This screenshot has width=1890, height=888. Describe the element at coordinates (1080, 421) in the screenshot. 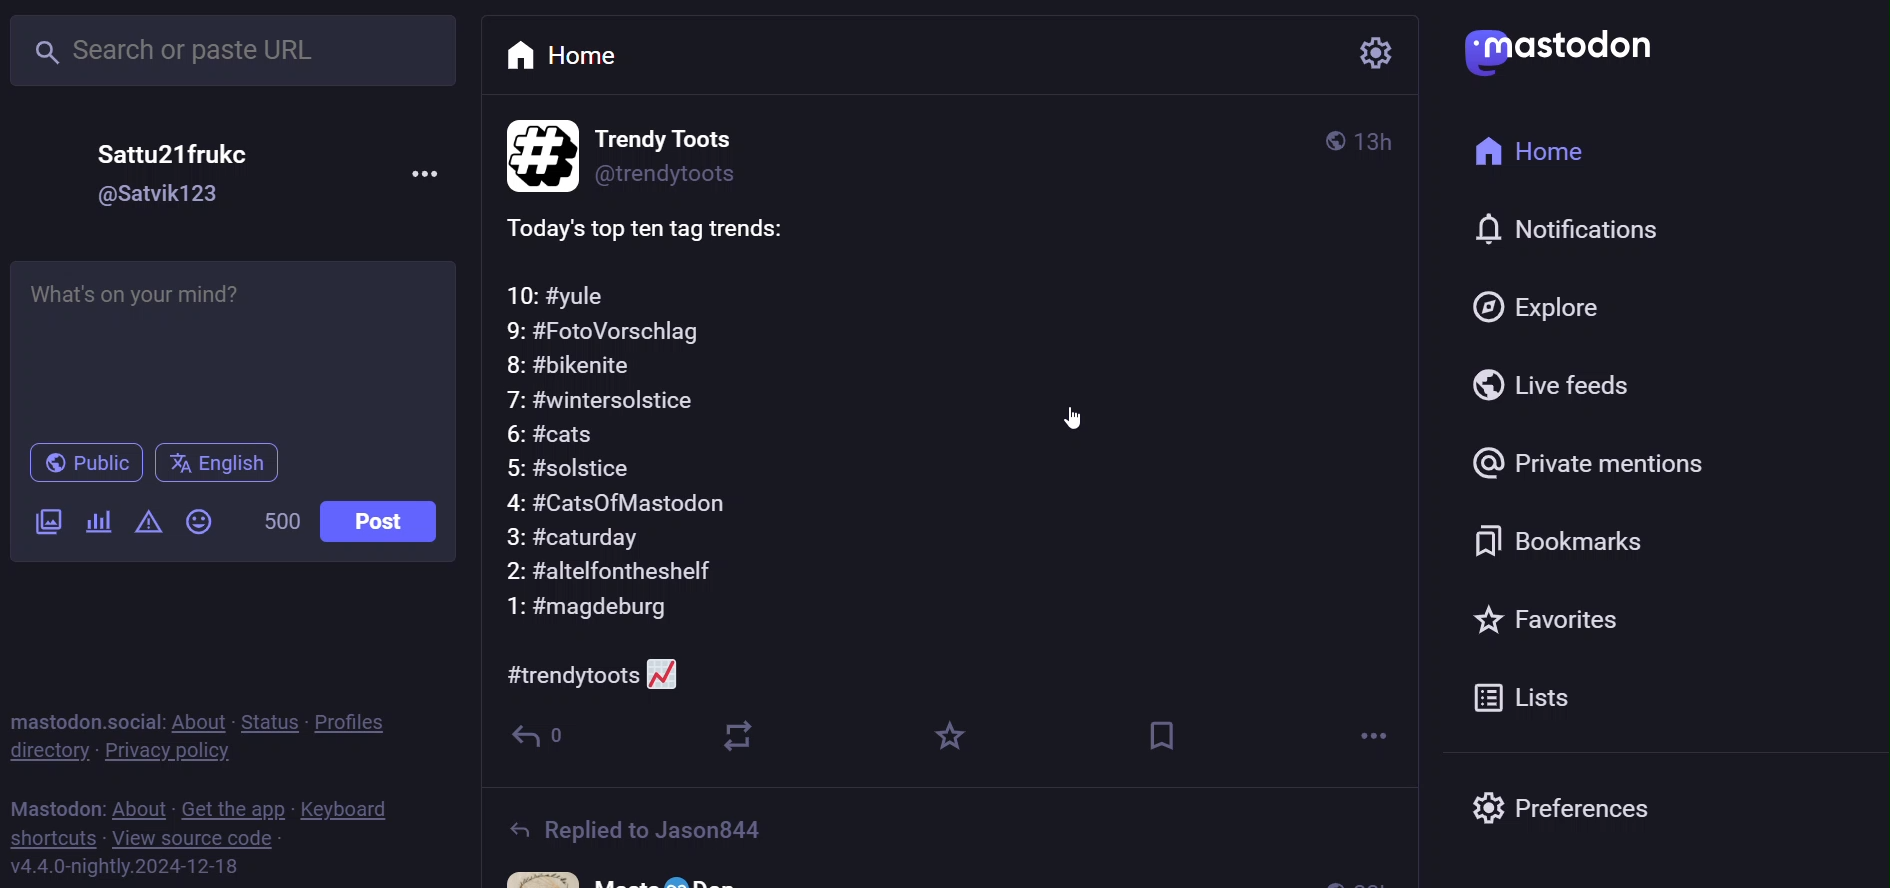

I see `cursor` at that location.